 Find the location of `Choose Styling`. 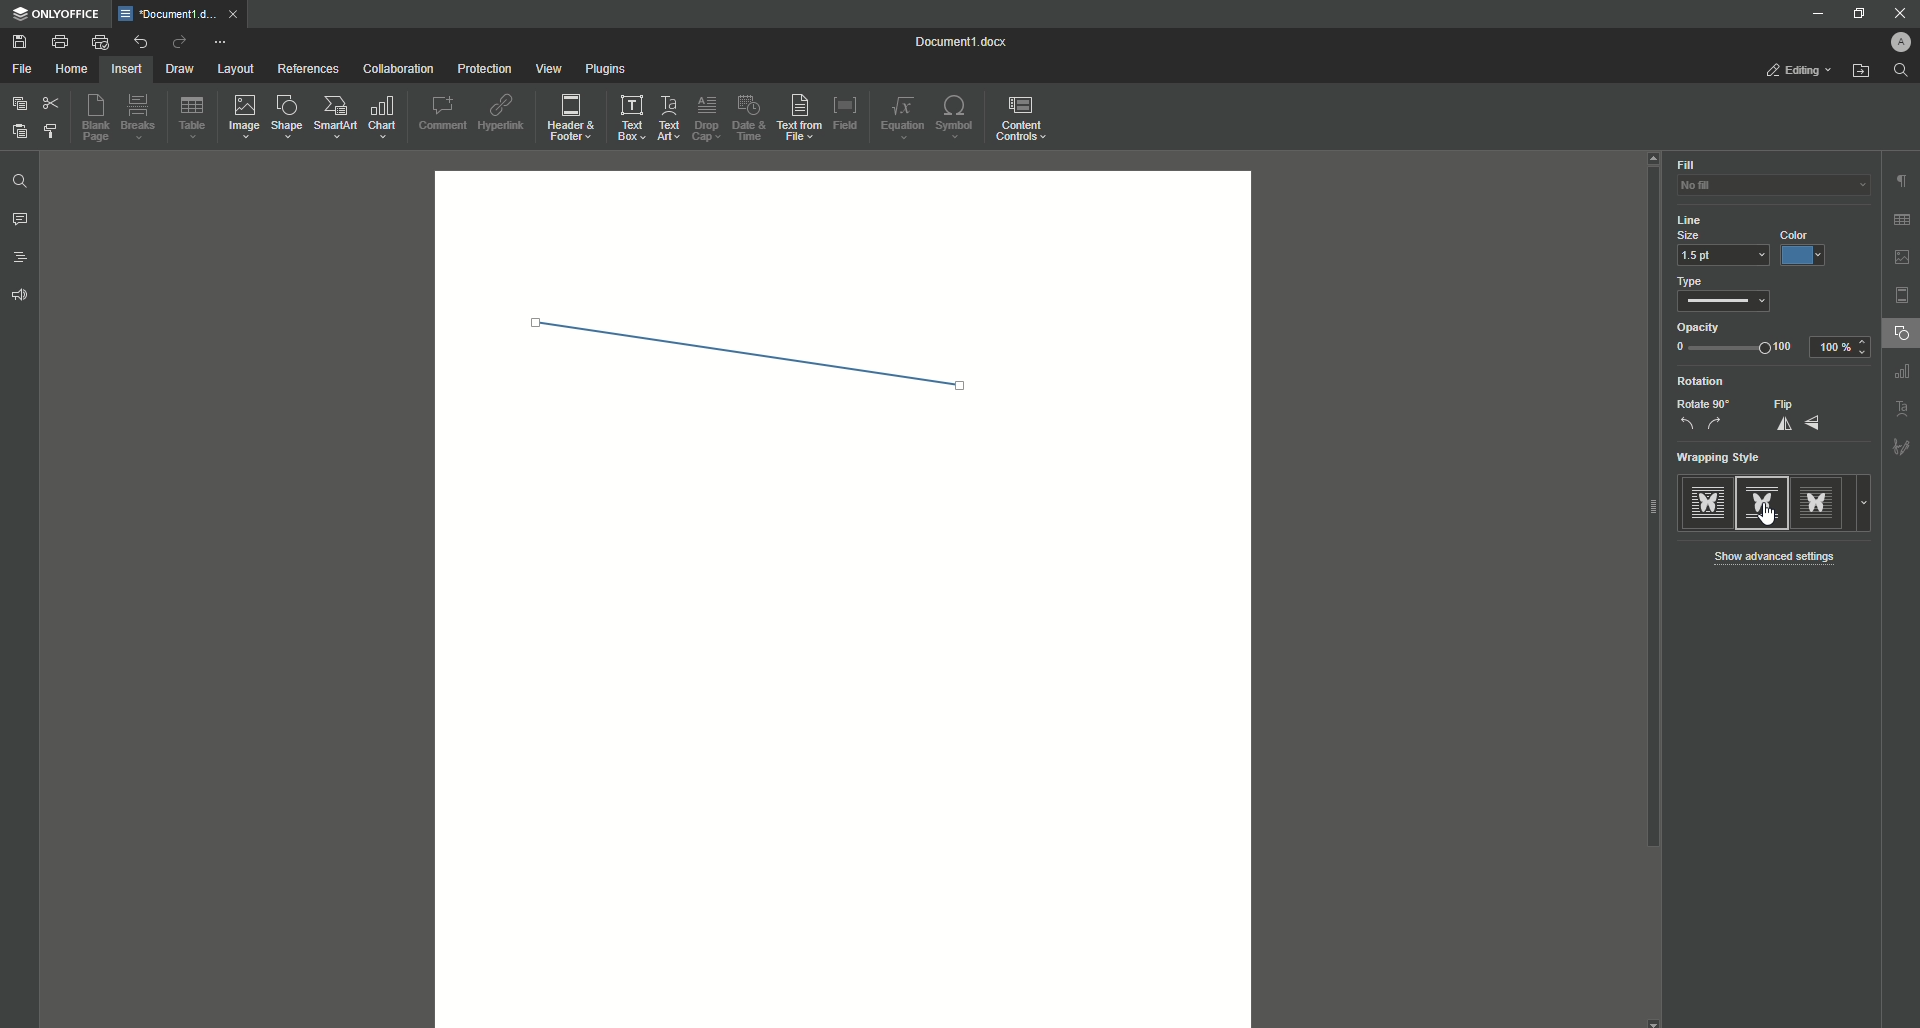

Choose Styling is located at coordinates (53, 133).